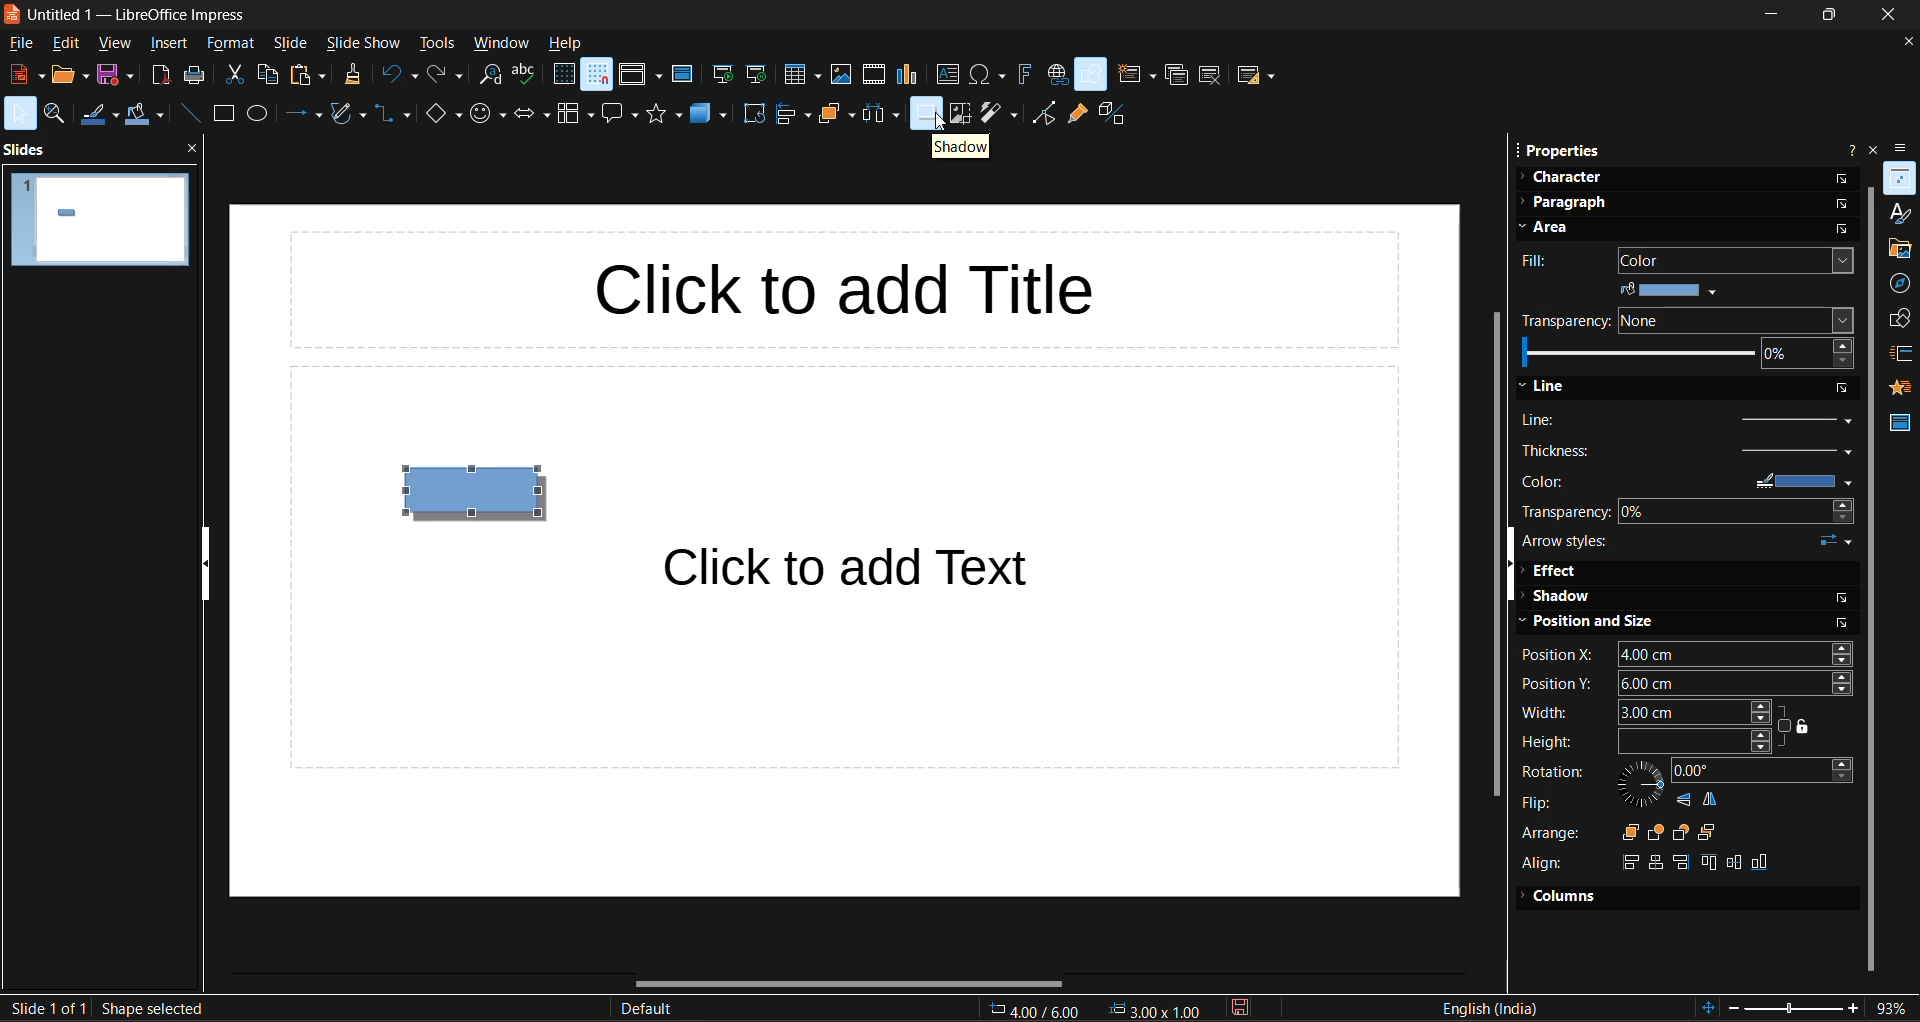 The width and height of the screenshot is (1920, 1022). What do you see at coordinates (1592, 625) in the screenshot?
I see `position and size` at bounding box center [1592, 625].